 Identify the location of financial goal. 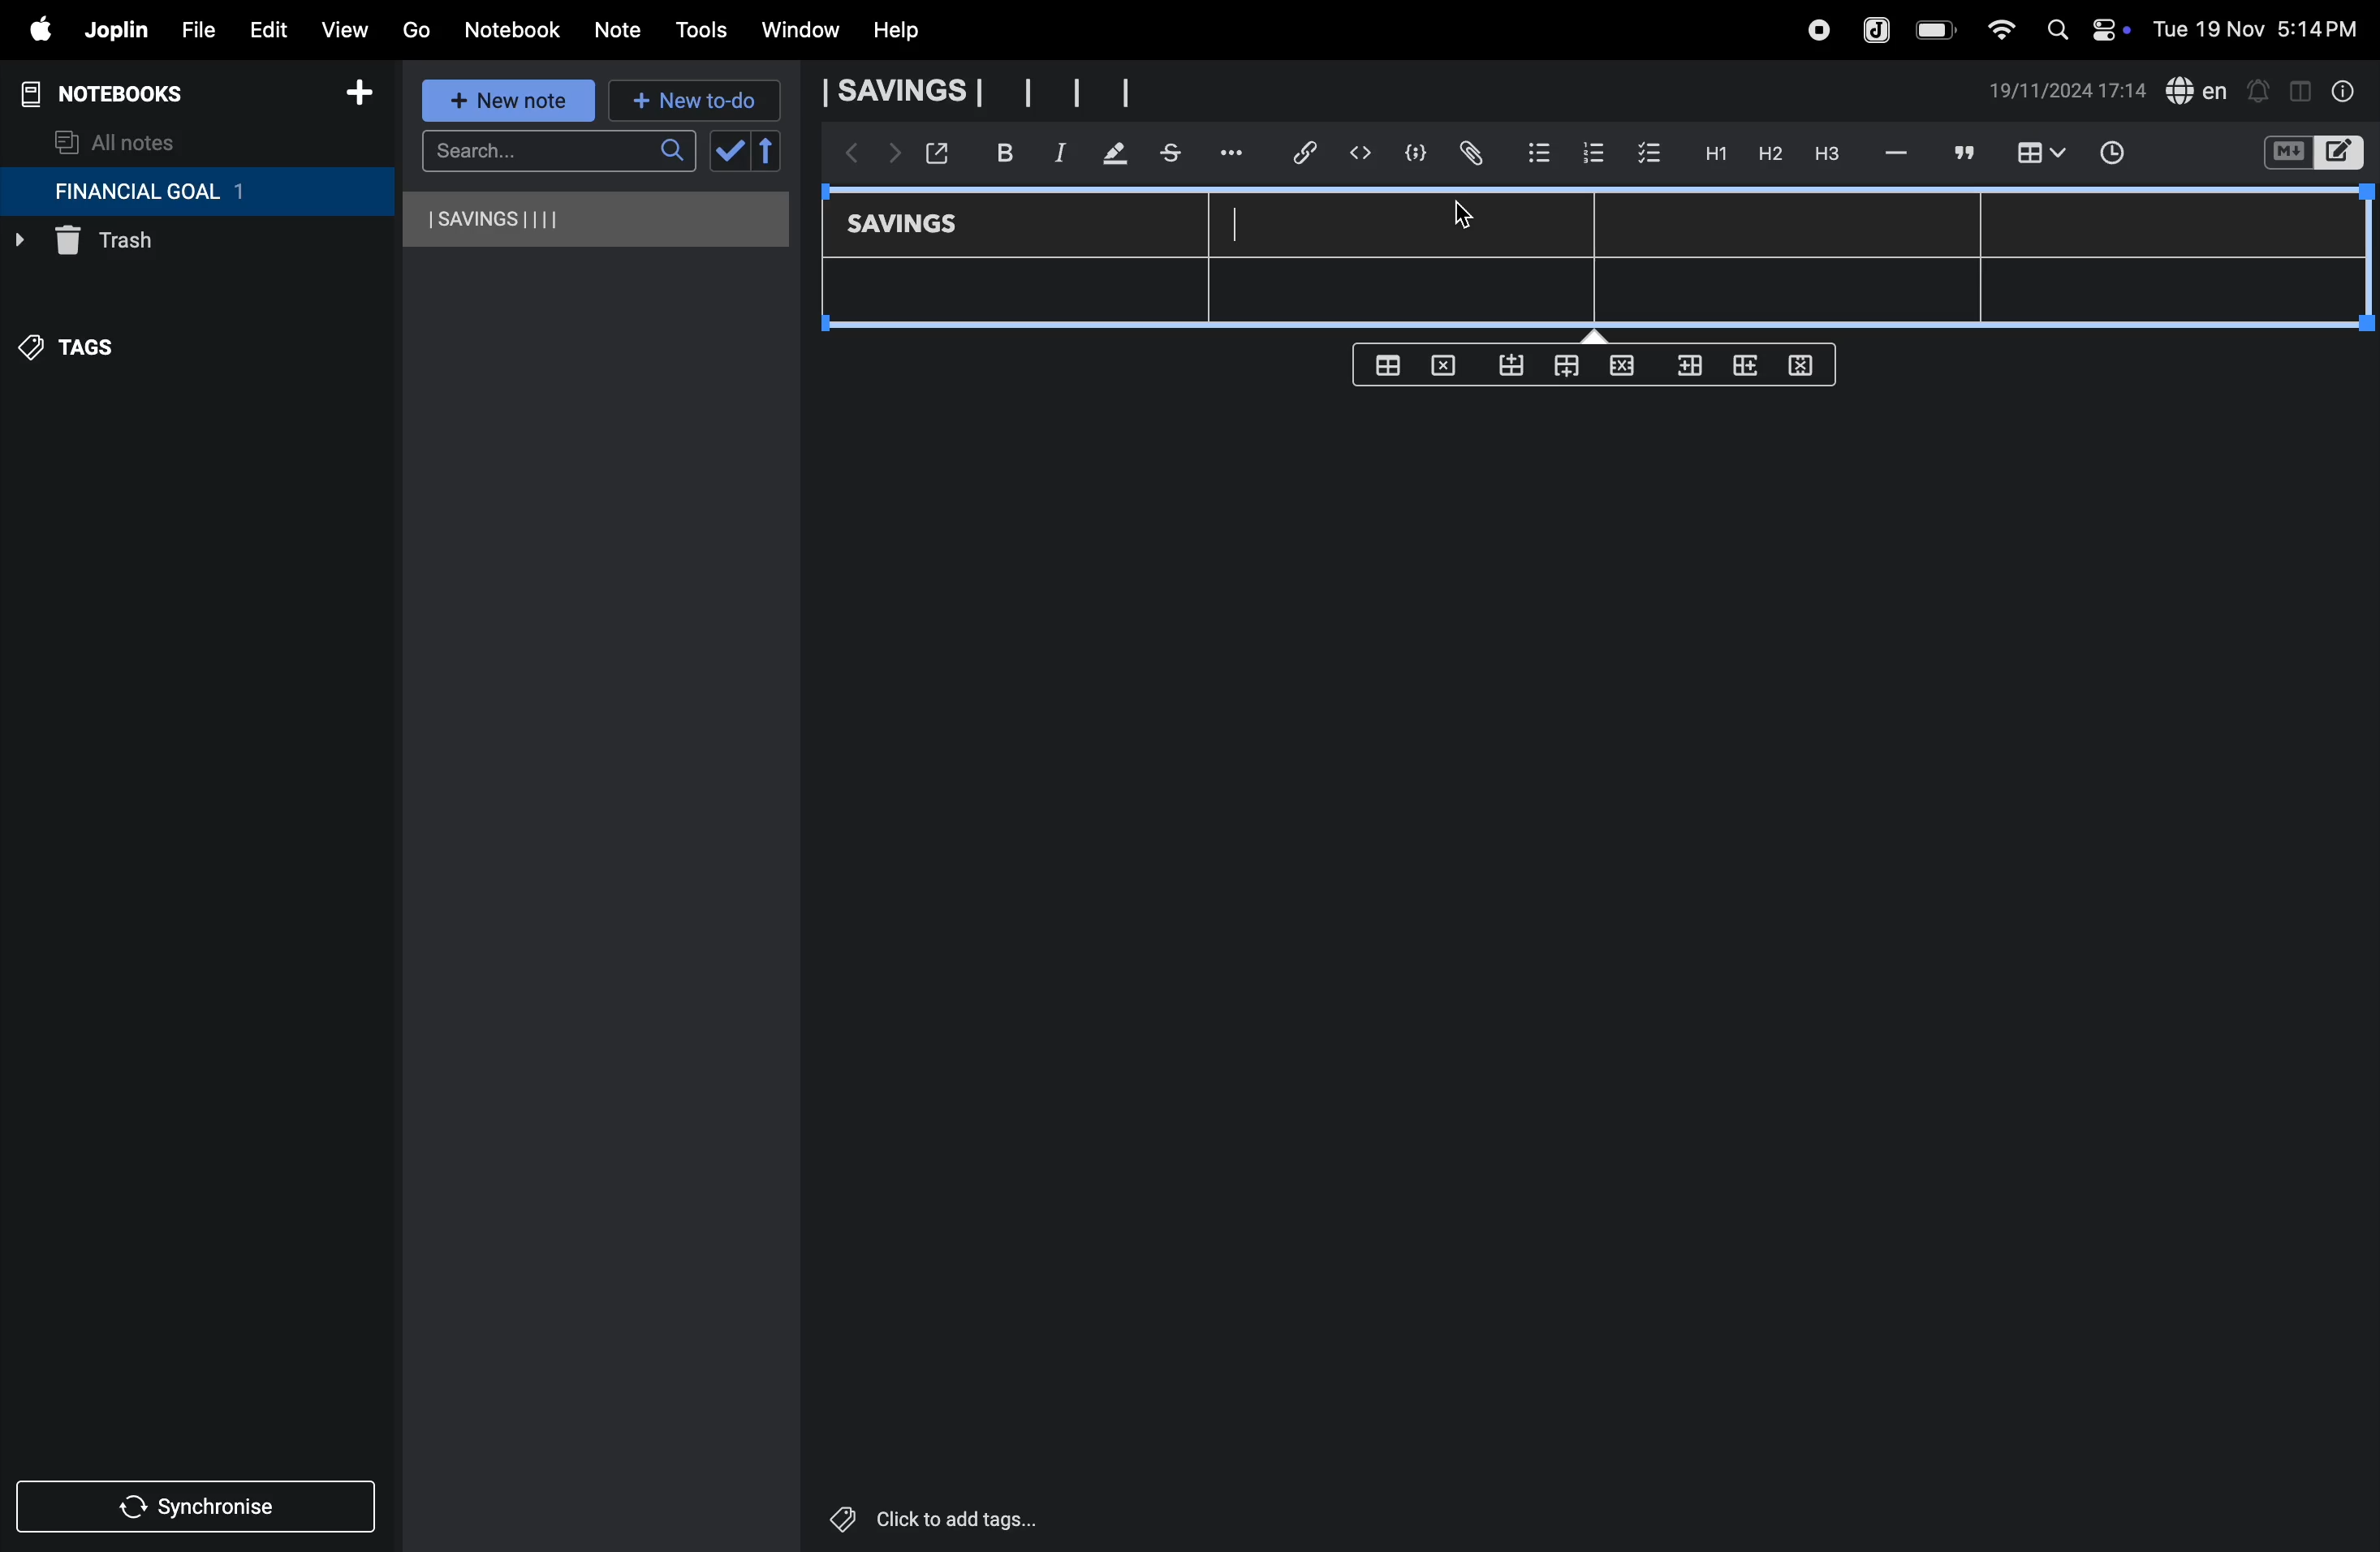
(196, 192).